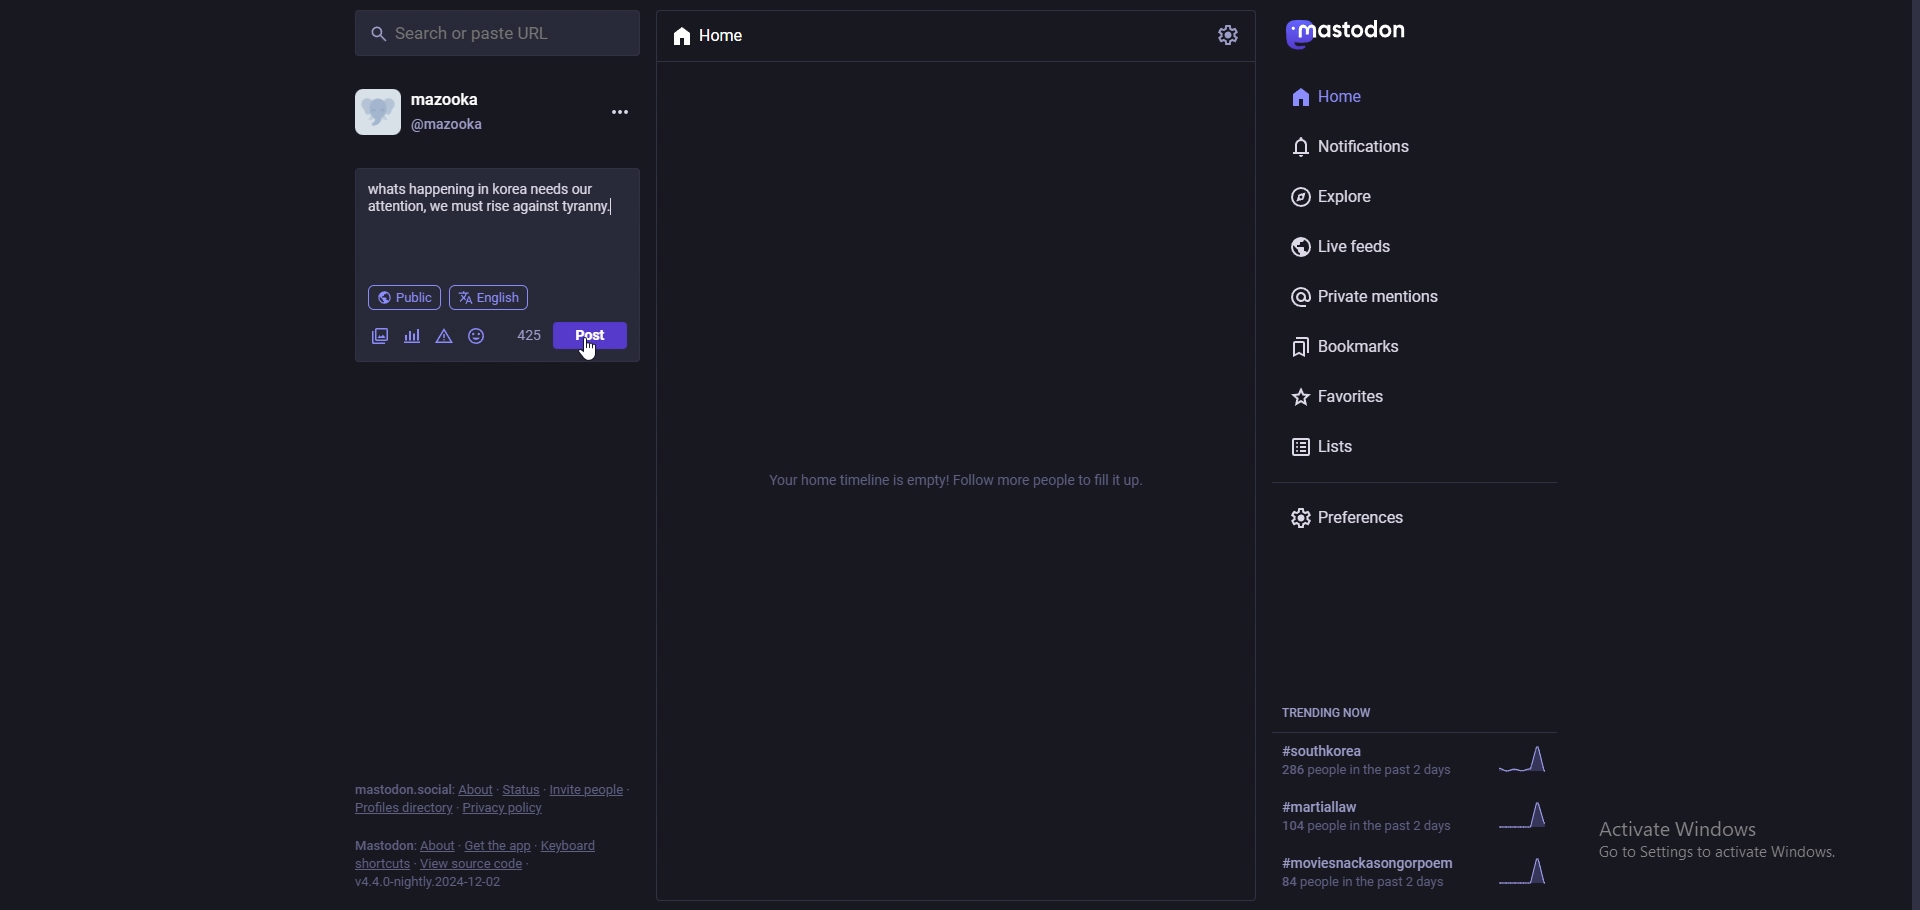 This screenshot has height=910, width=1920. Describe the element at coordinates (381, 865) in the screenshot. I see `shortcuts` at that location.